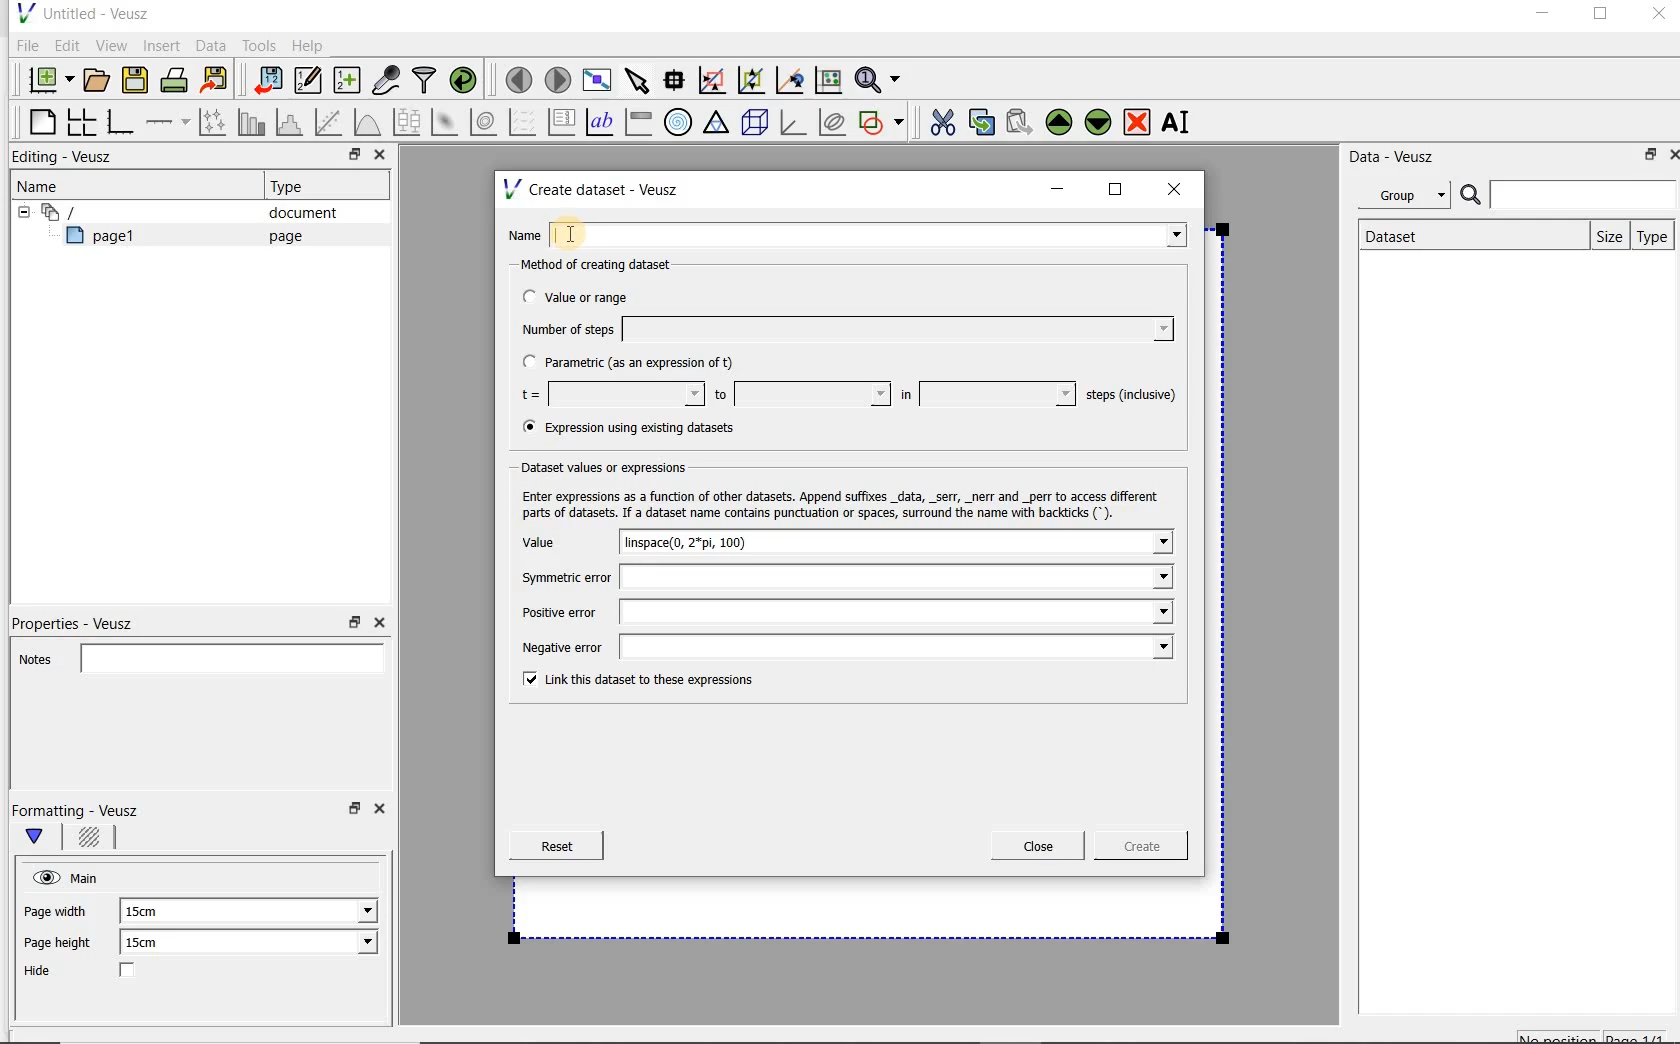 Image resolution: width=1680 pixels, height=1044 pixels. I want to click on Fit a function to data, so click(331, 122).